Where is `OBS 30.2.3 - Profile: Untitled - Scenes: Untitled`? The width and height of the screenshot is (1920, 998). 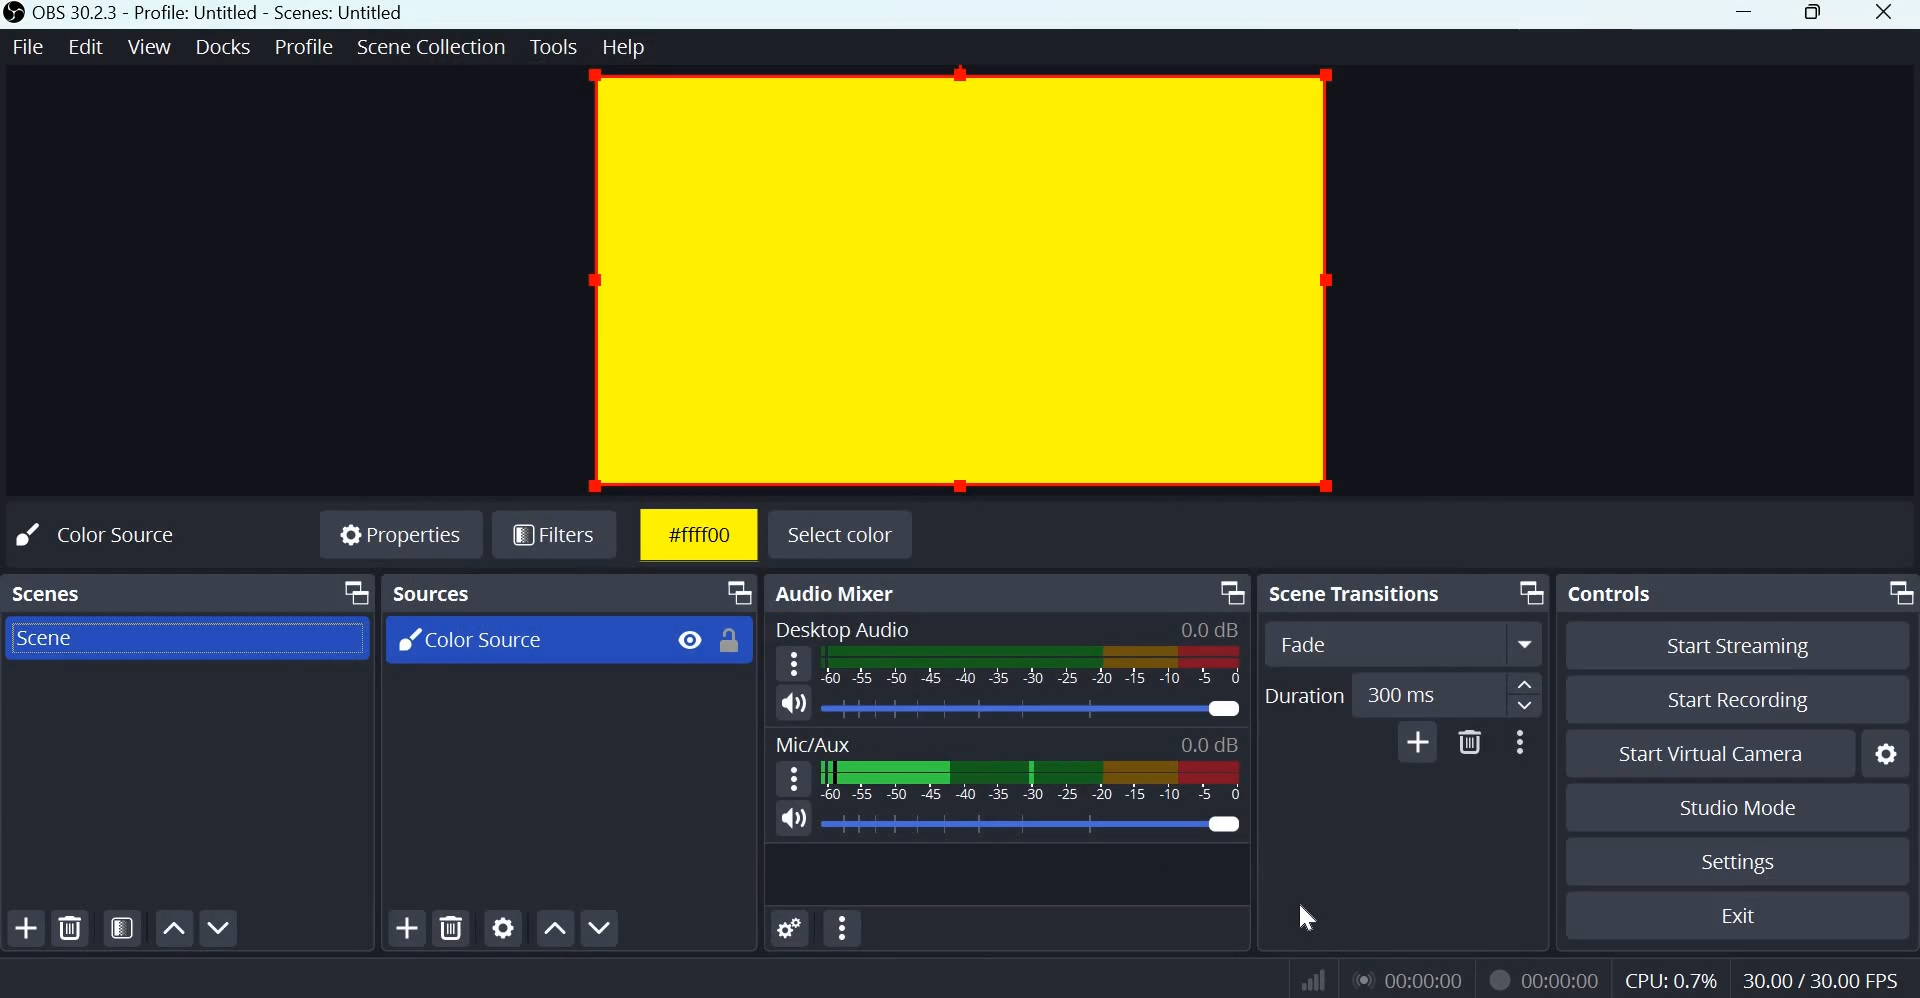
OBS 30.2.3 - Profile: Untitled - Scenes: Untitled is located at coordinates (220, 14).